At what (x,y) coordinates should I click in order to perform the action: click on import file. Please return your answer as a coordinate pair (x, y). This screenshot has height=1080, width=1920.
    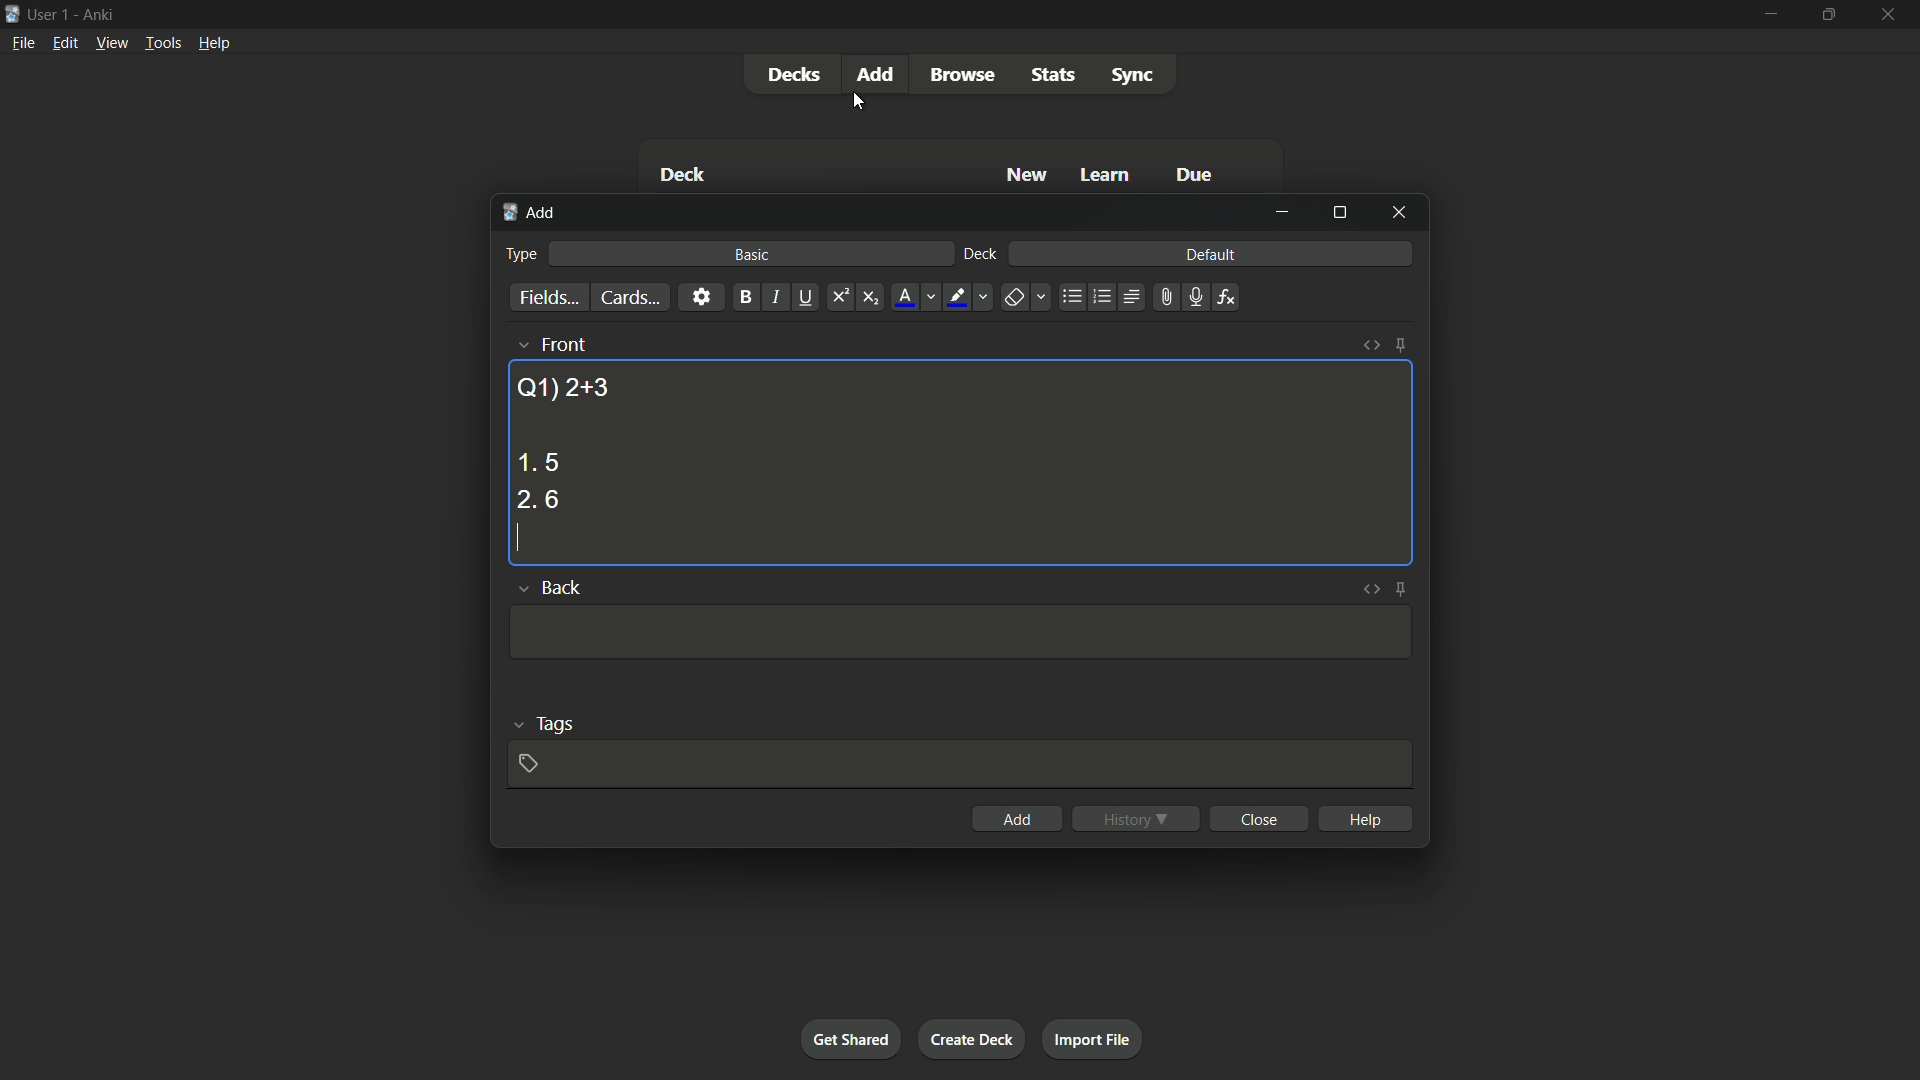
    Looking at the image, I should click on (1091, 1037).